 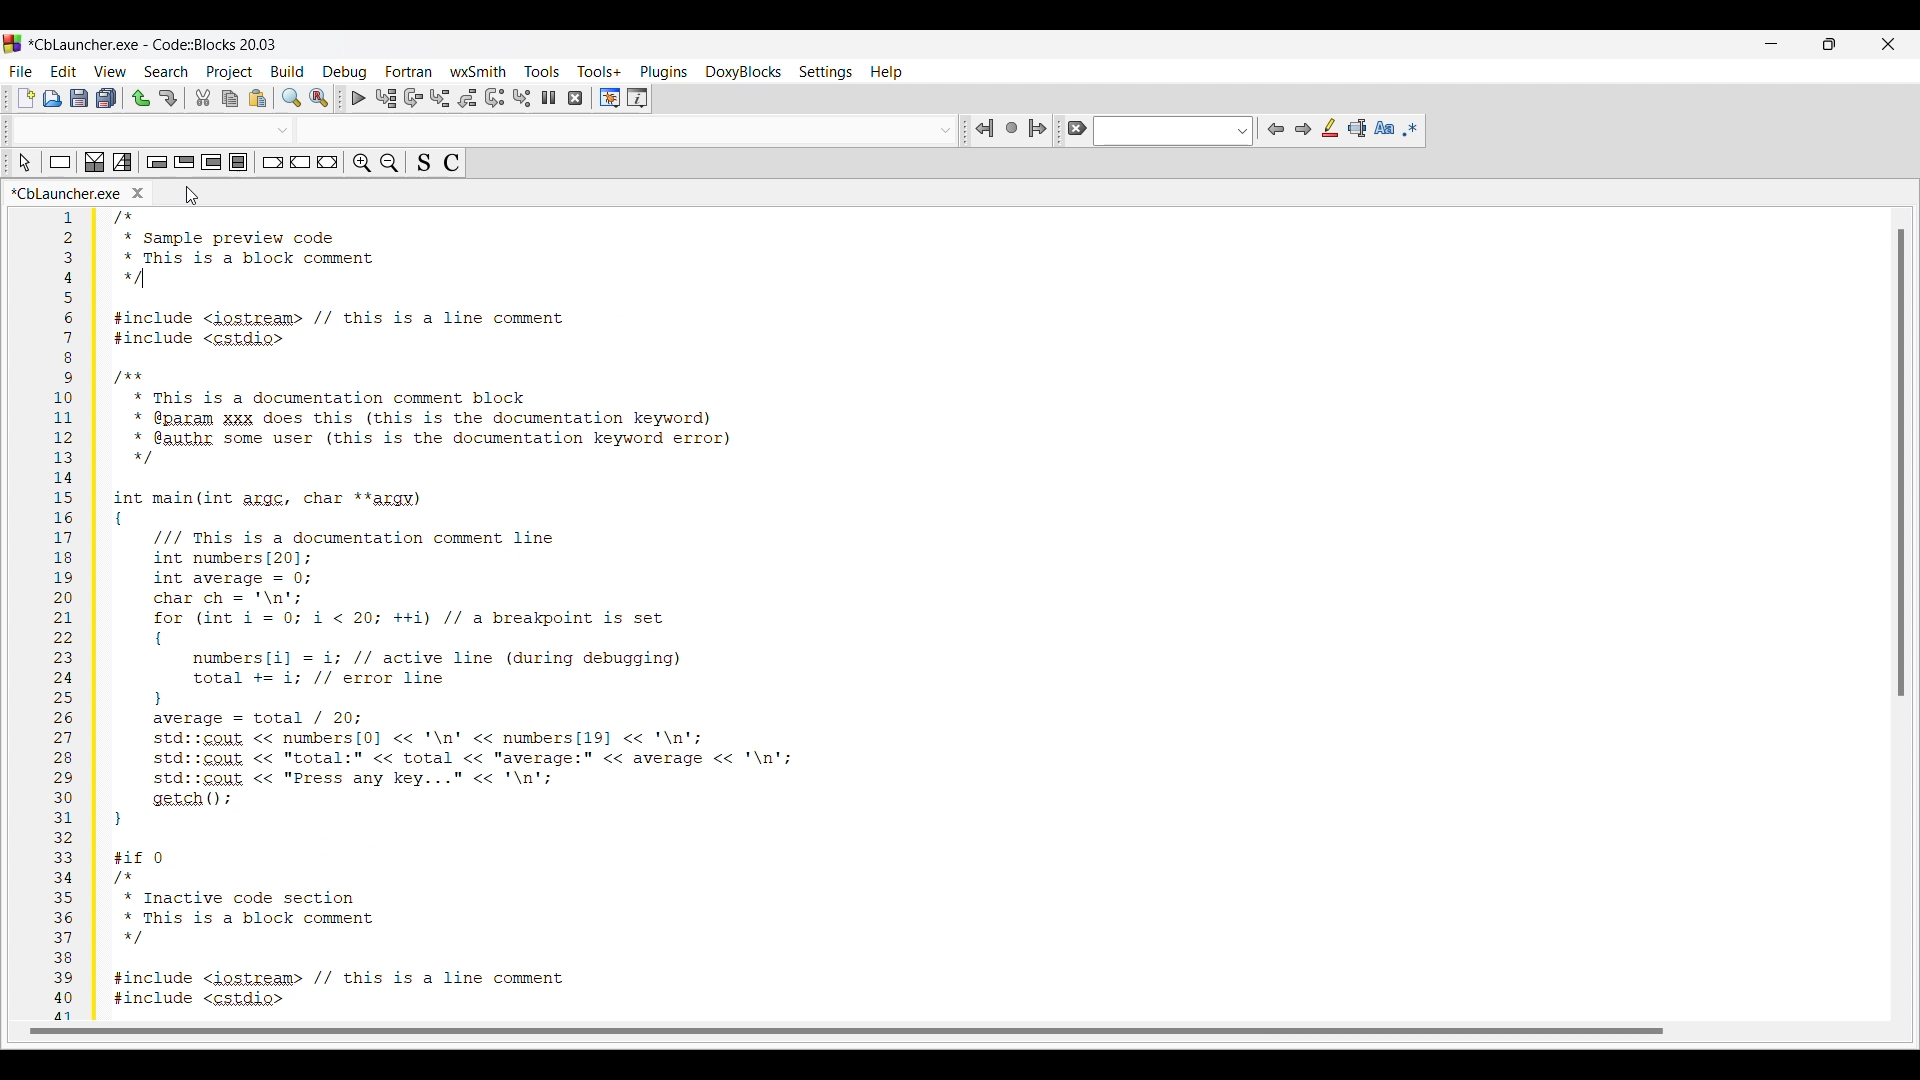 I want to click on Clear, so click(x=1078, y=128).